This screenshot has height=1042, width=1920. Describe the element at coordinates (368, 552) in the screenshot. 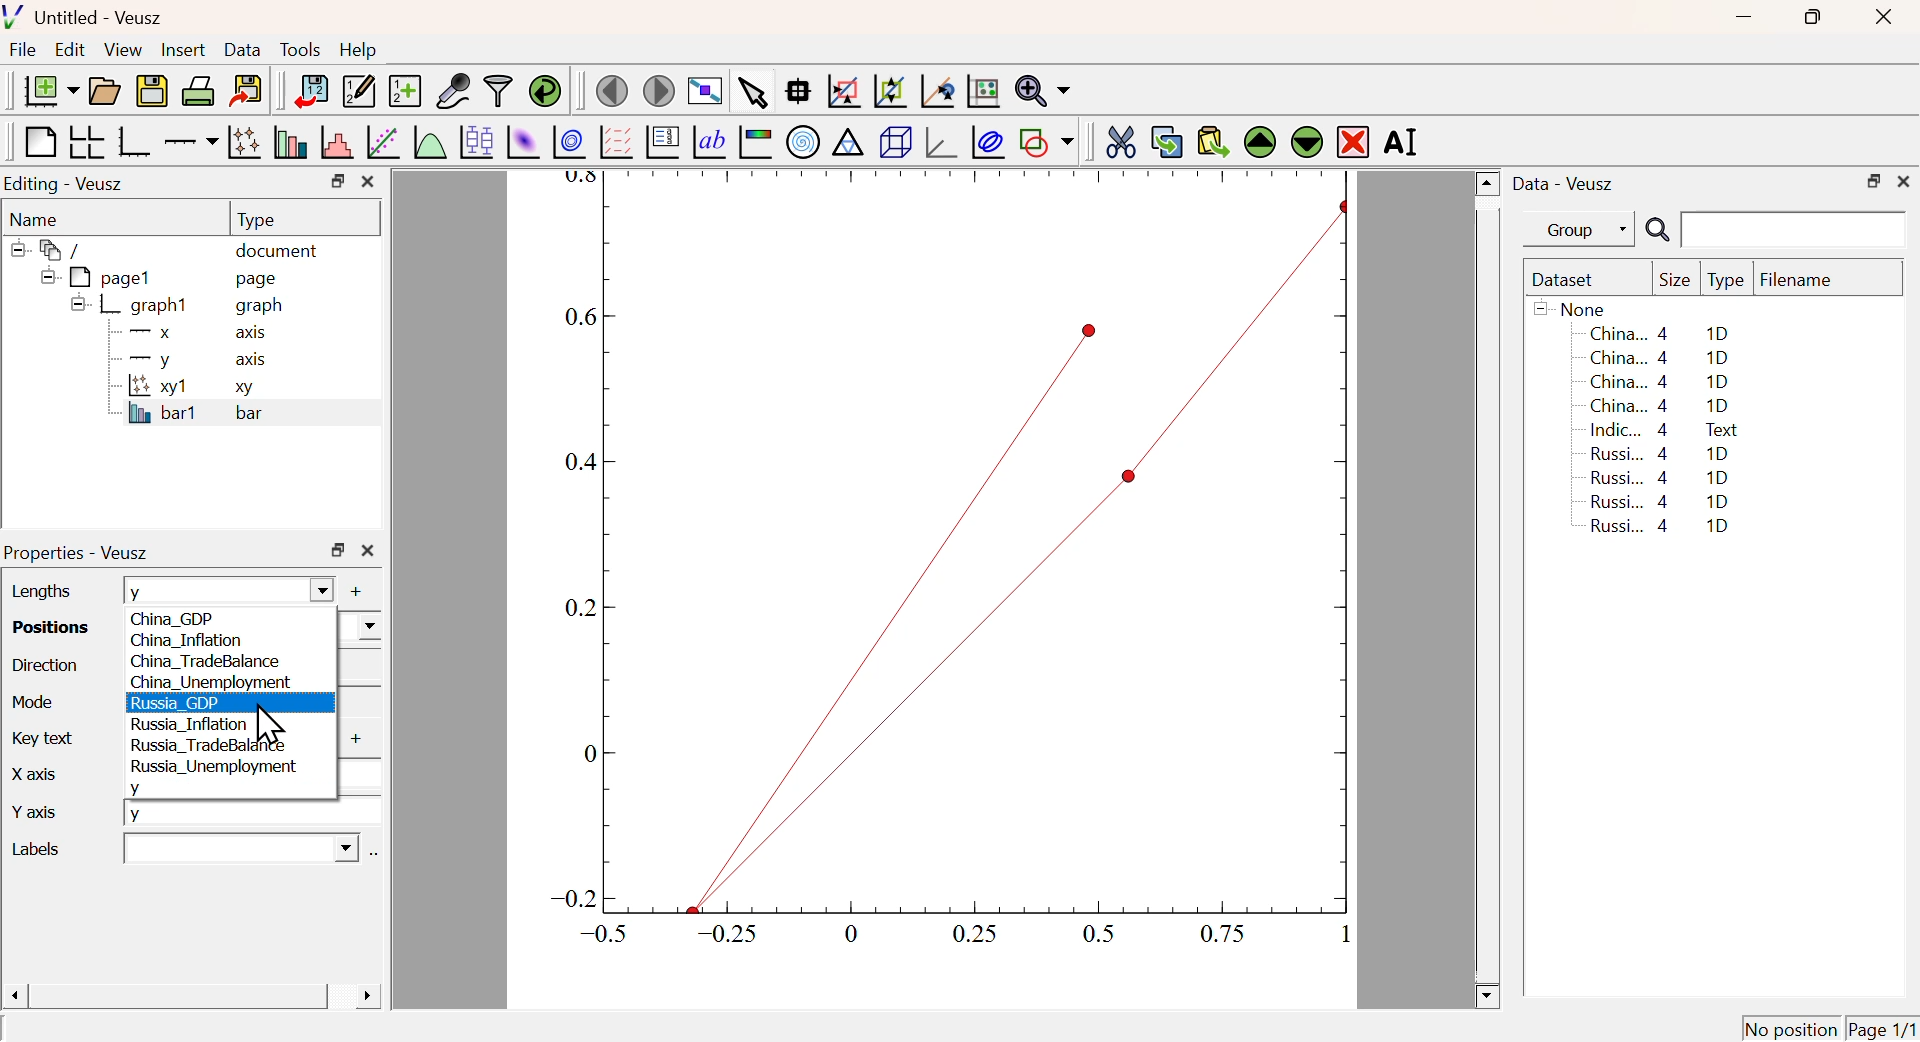

I see `Close` at that location.